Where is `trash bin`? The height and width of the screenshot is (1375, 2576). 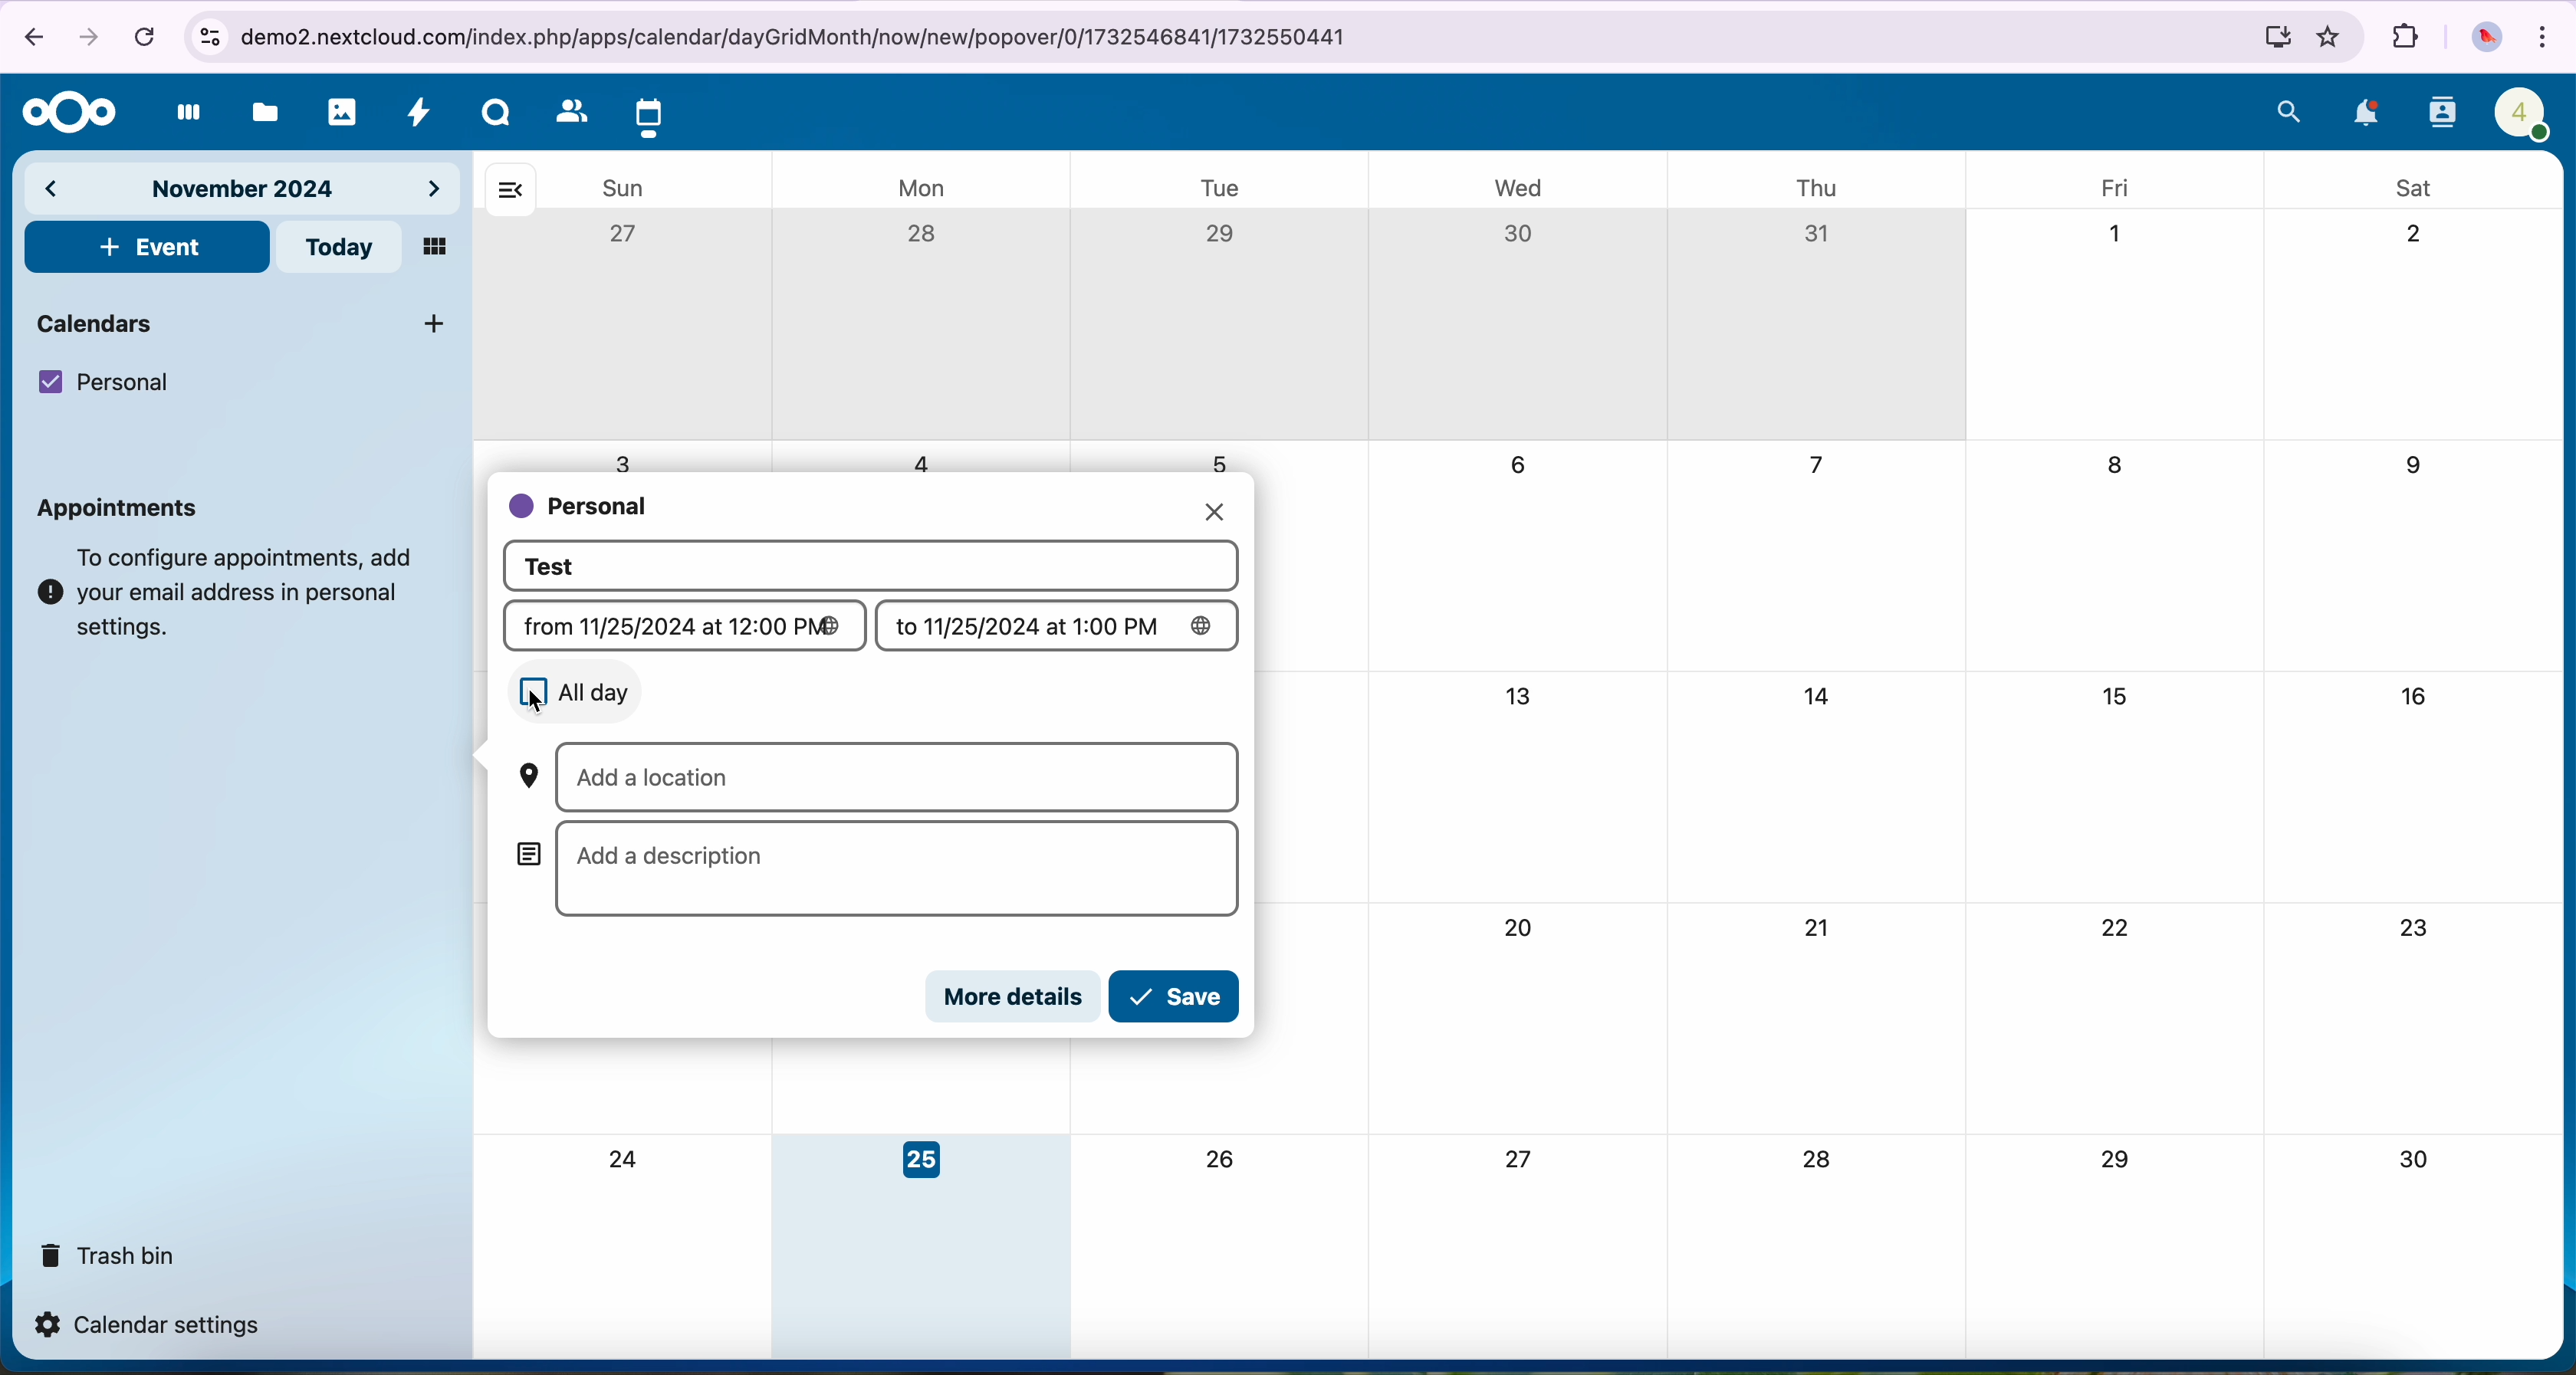 trash bin is located at coordinates (104, 1252).